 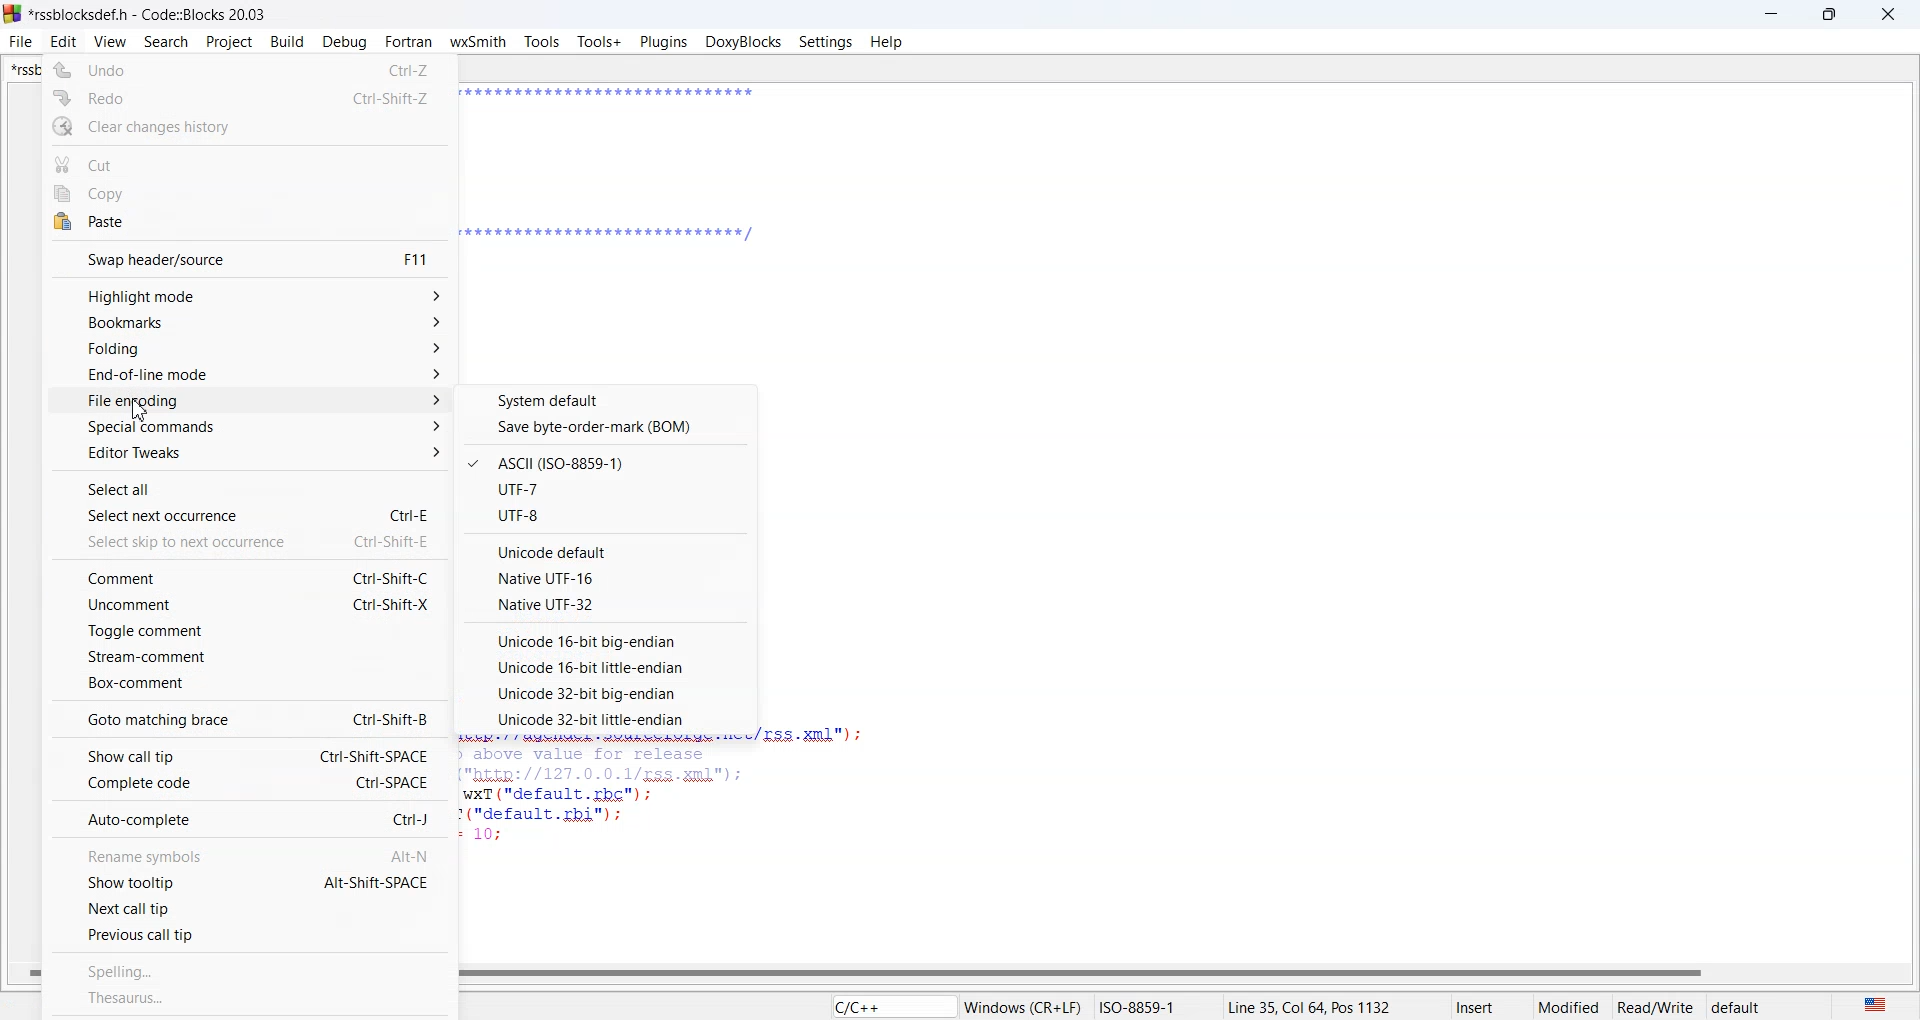 I want to click on Windows(CR+LF), so click(x=1091, y=1005).